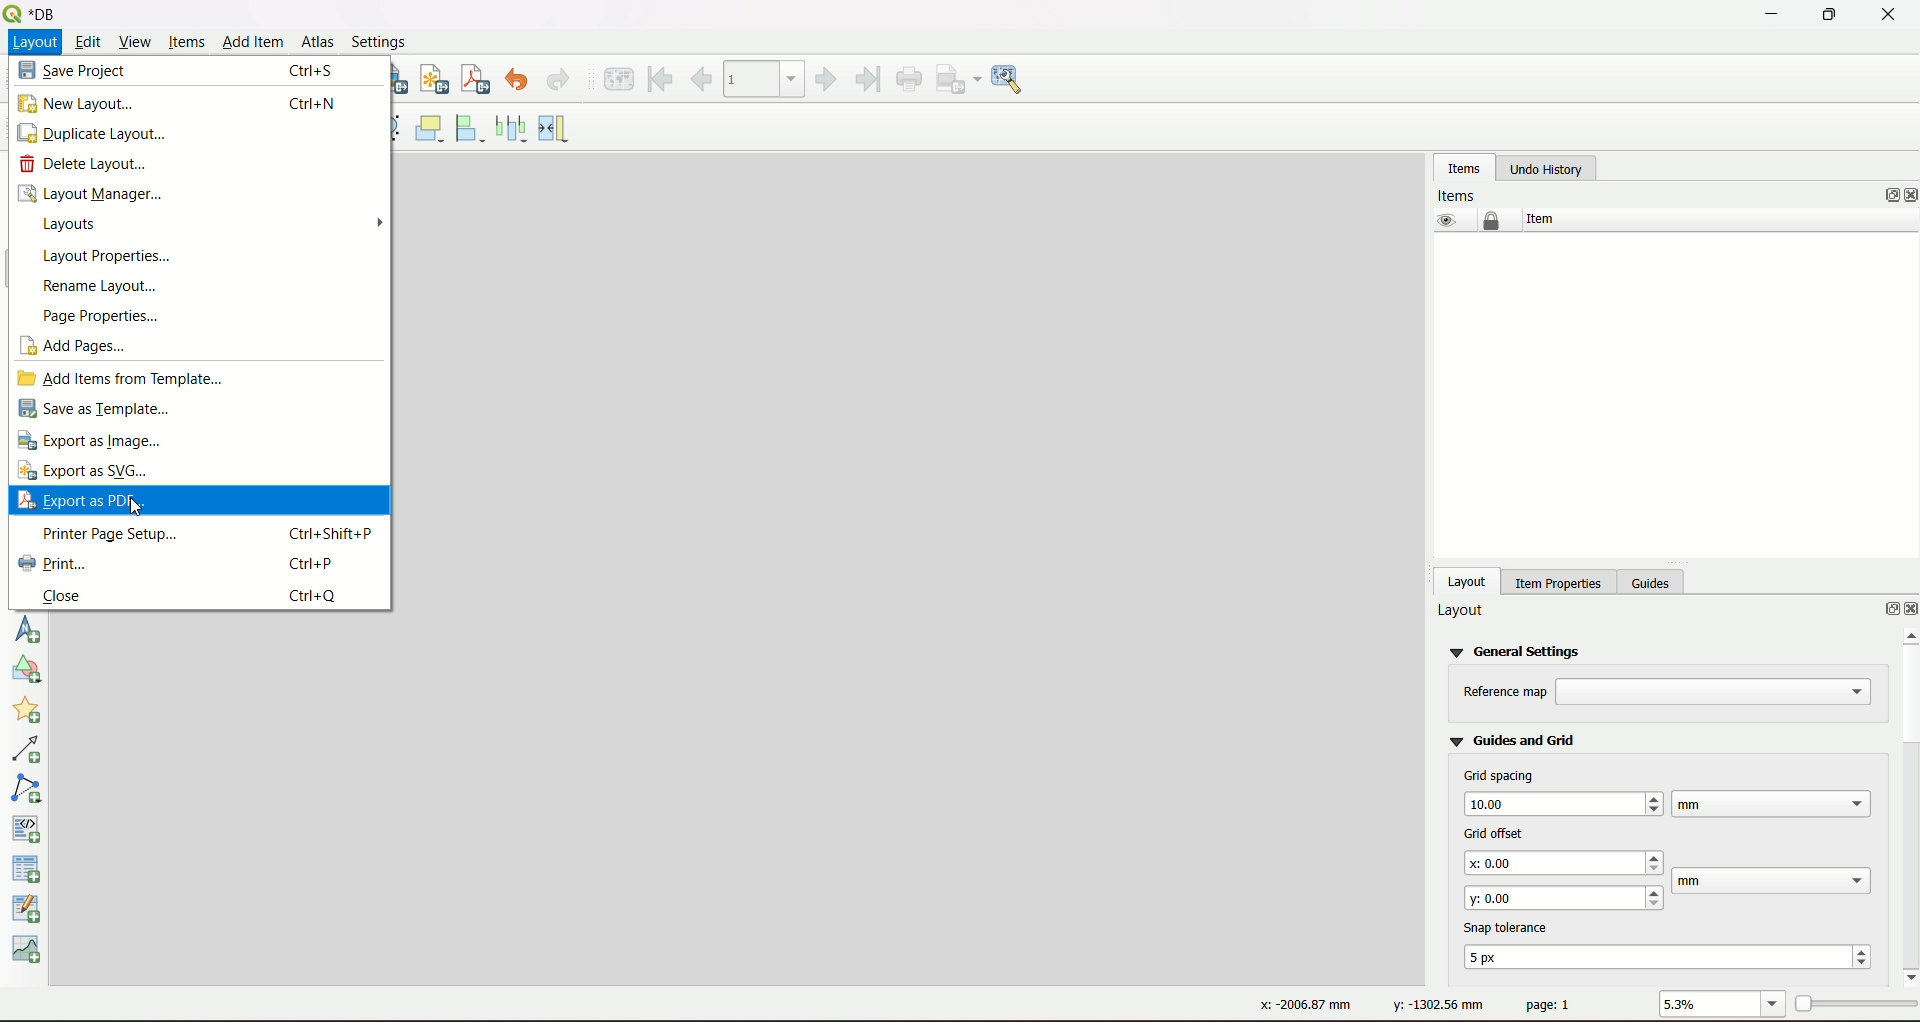  What do you see at coordinates (100, 316) in the screenshot?
I see `page properties` at bounding box center [100, 316].